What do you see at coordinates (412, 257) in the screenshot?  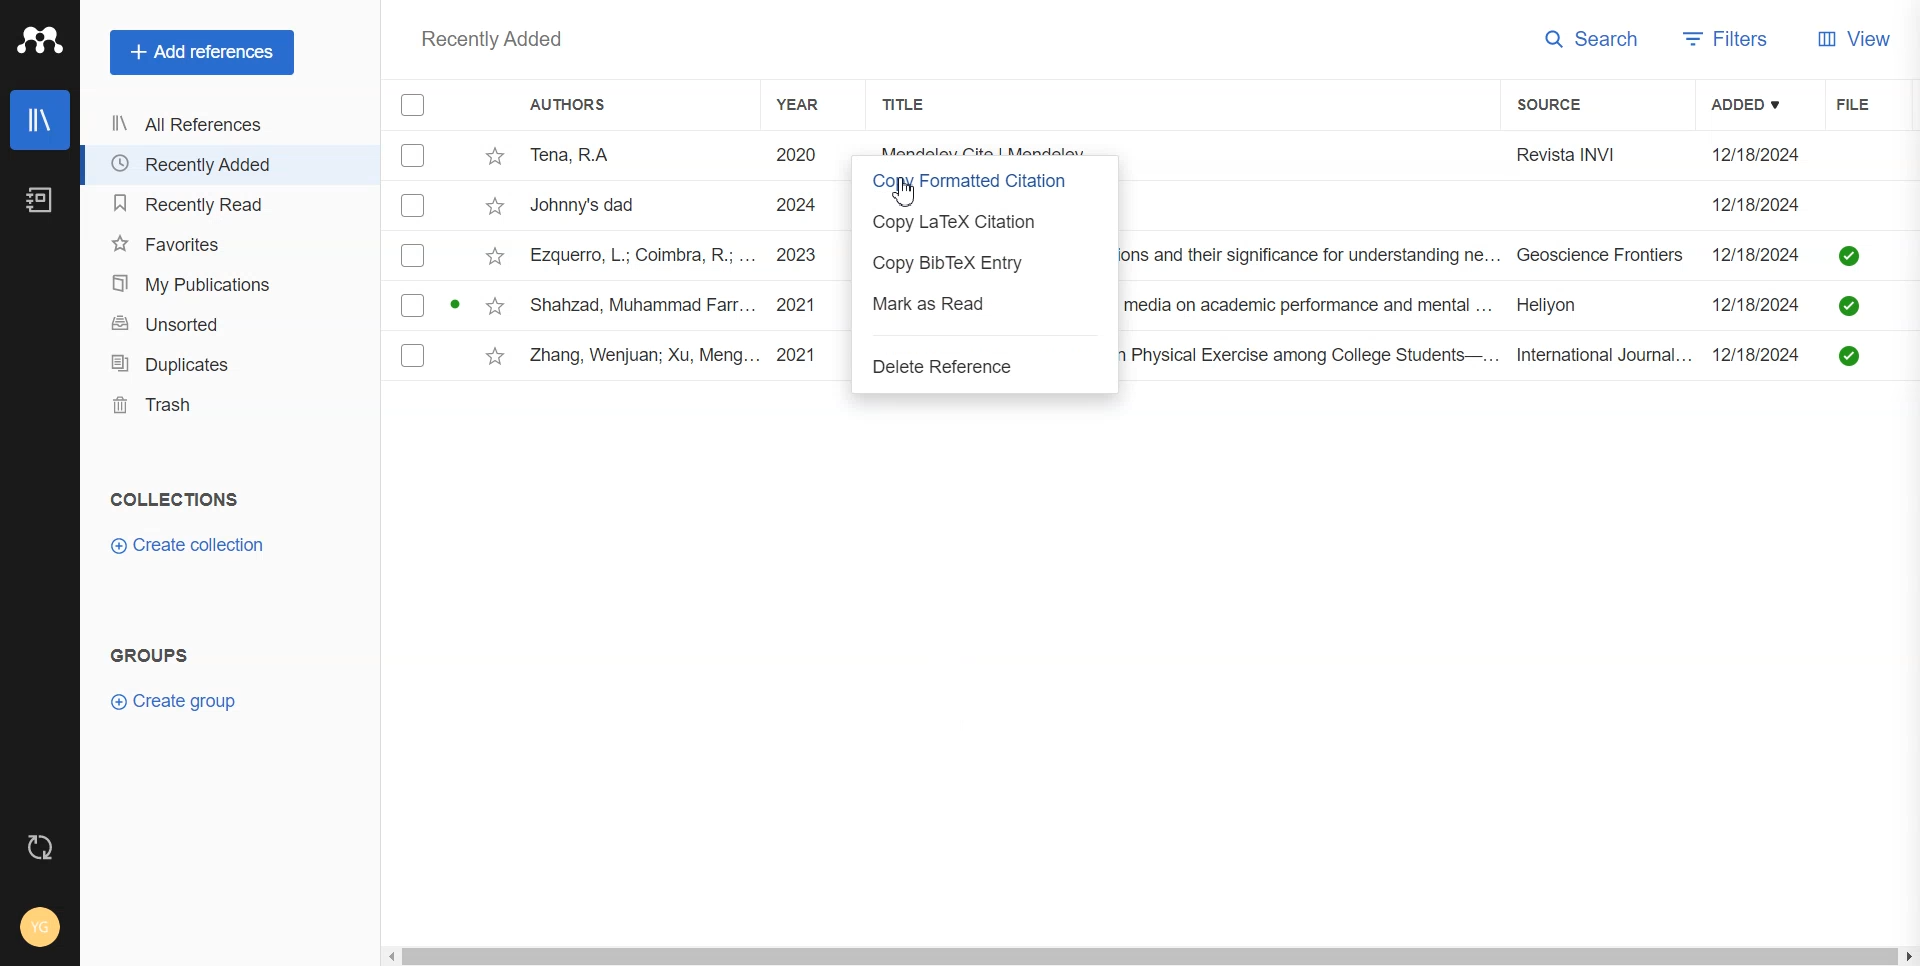 I see `Checkbox` at bounding box center [412, 257].